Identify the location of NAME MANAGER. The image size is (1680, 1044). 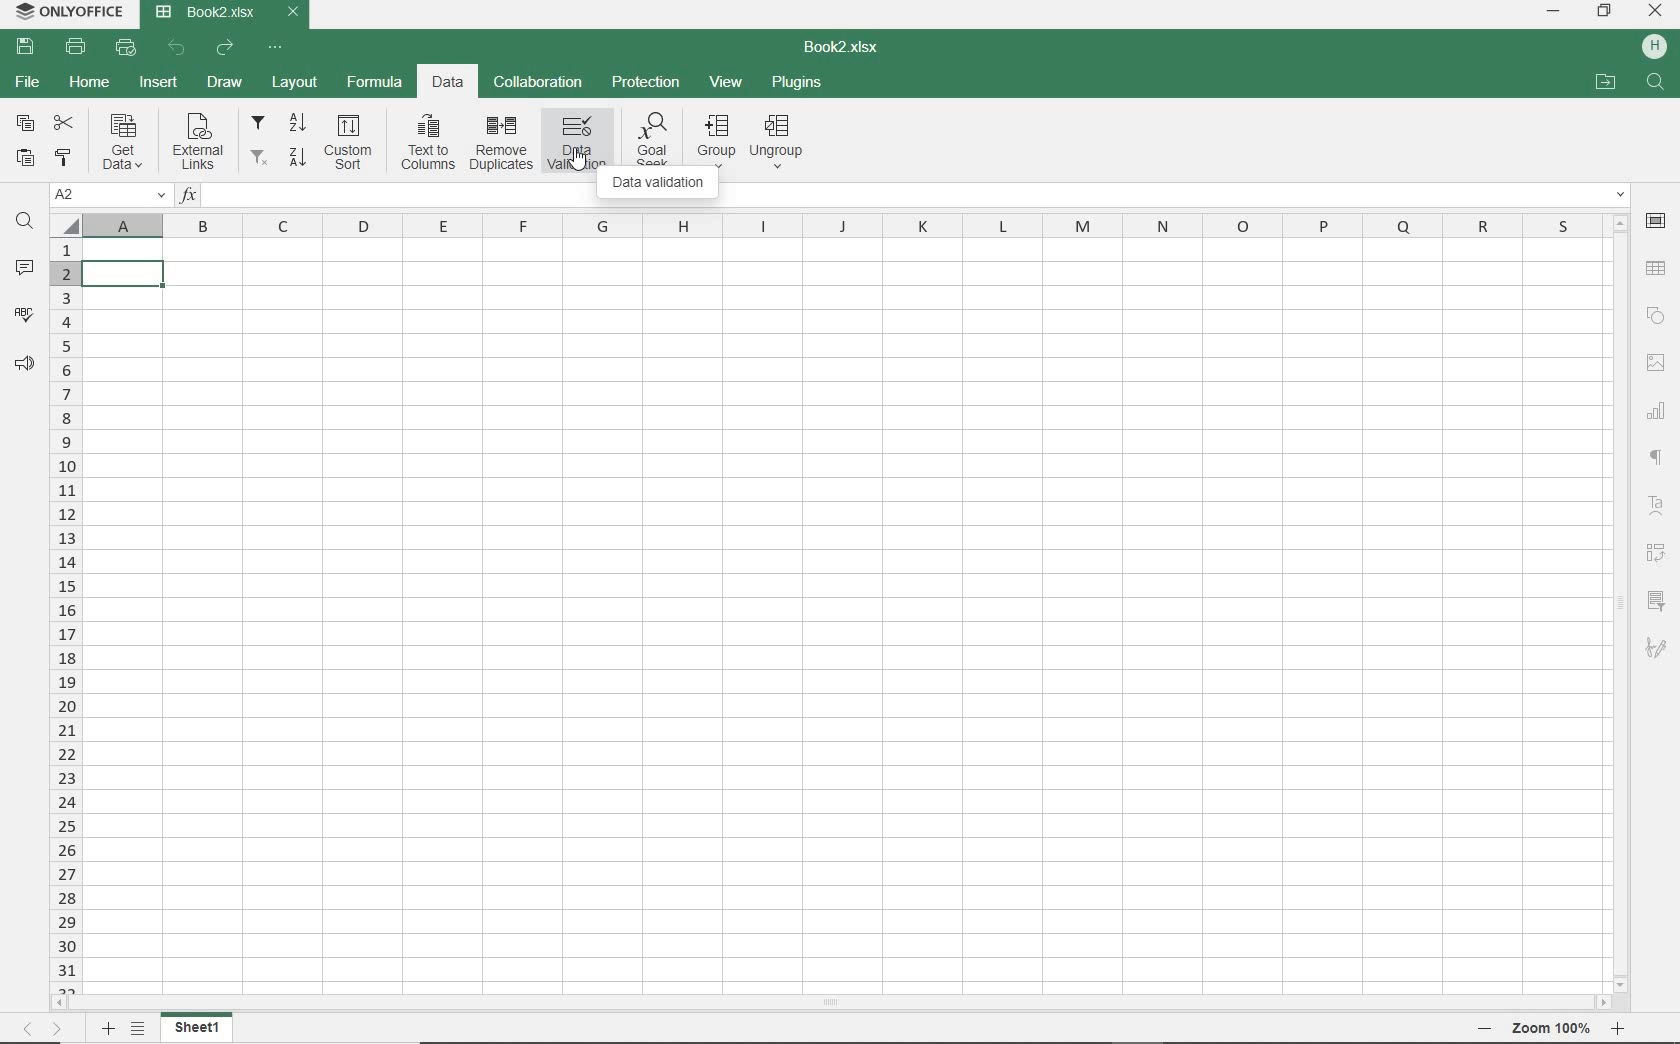
(108, 196).